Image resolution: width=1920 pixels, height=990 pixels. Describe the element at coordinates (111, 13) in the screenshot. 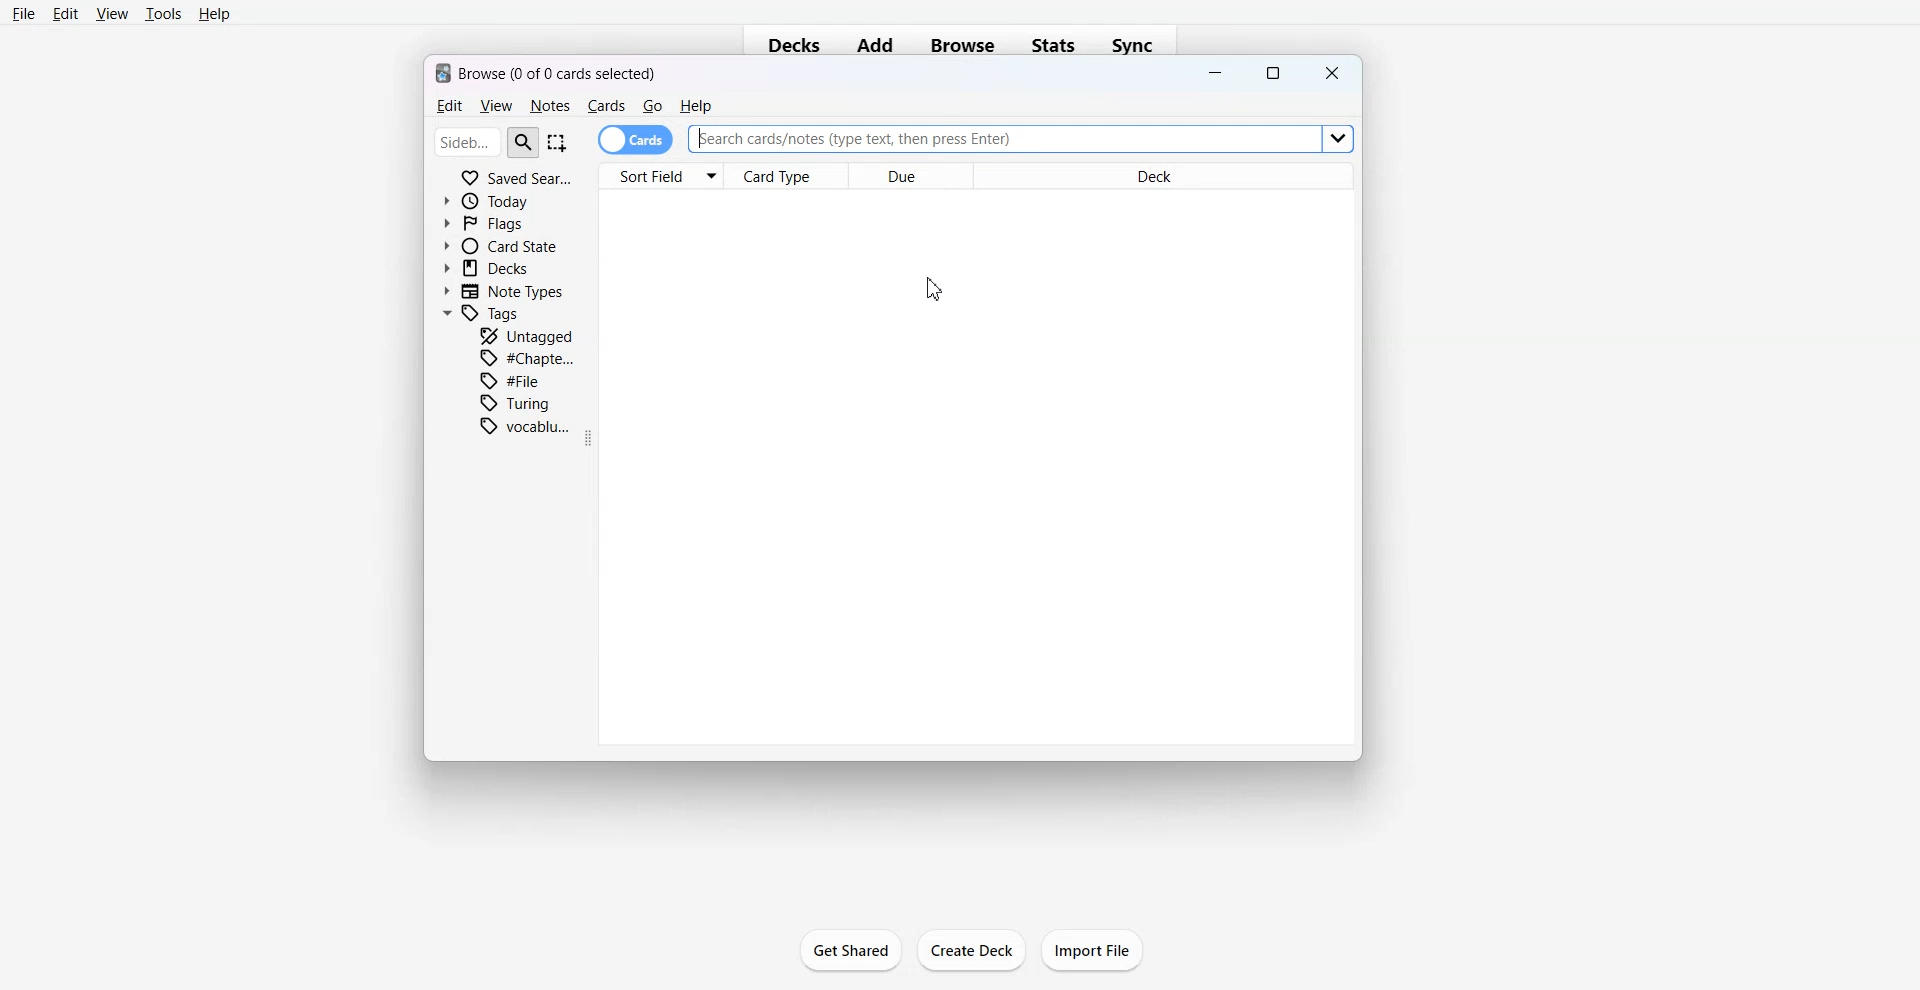

I see `View` at that location.